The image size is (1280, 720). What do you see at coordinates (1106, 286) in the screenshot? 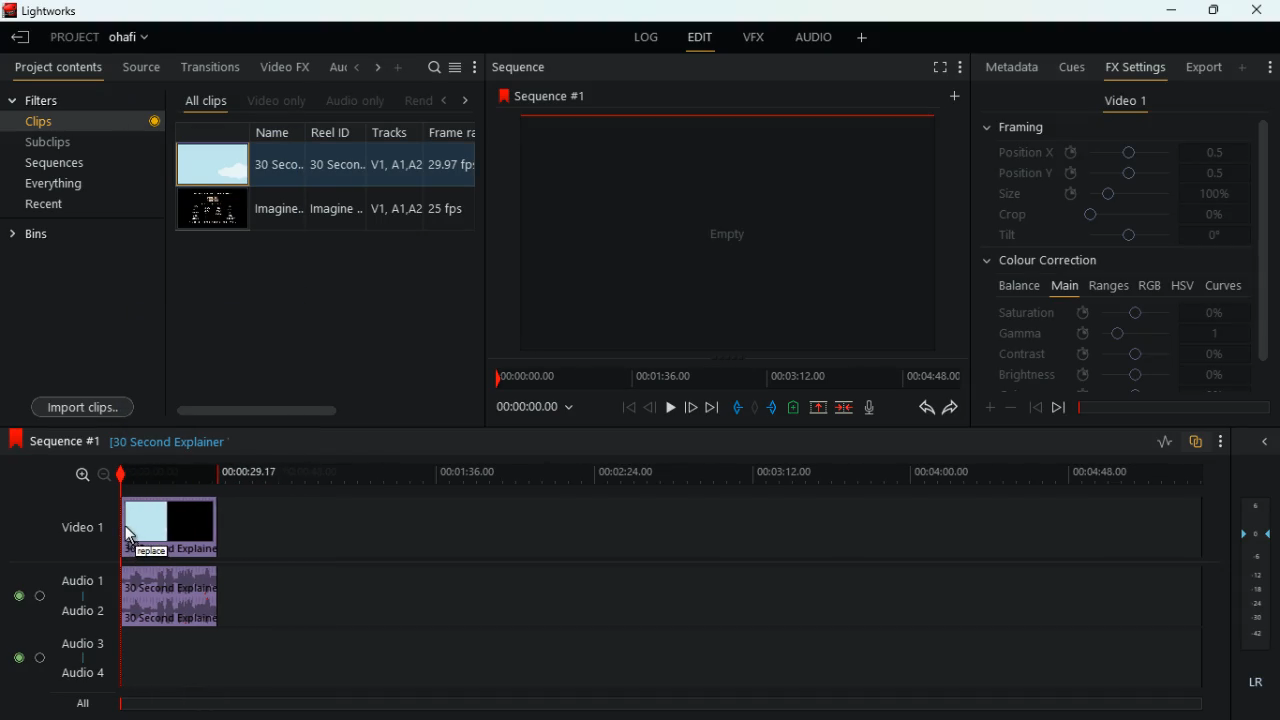
I see `ranges` at bounding box center [1106, 286].